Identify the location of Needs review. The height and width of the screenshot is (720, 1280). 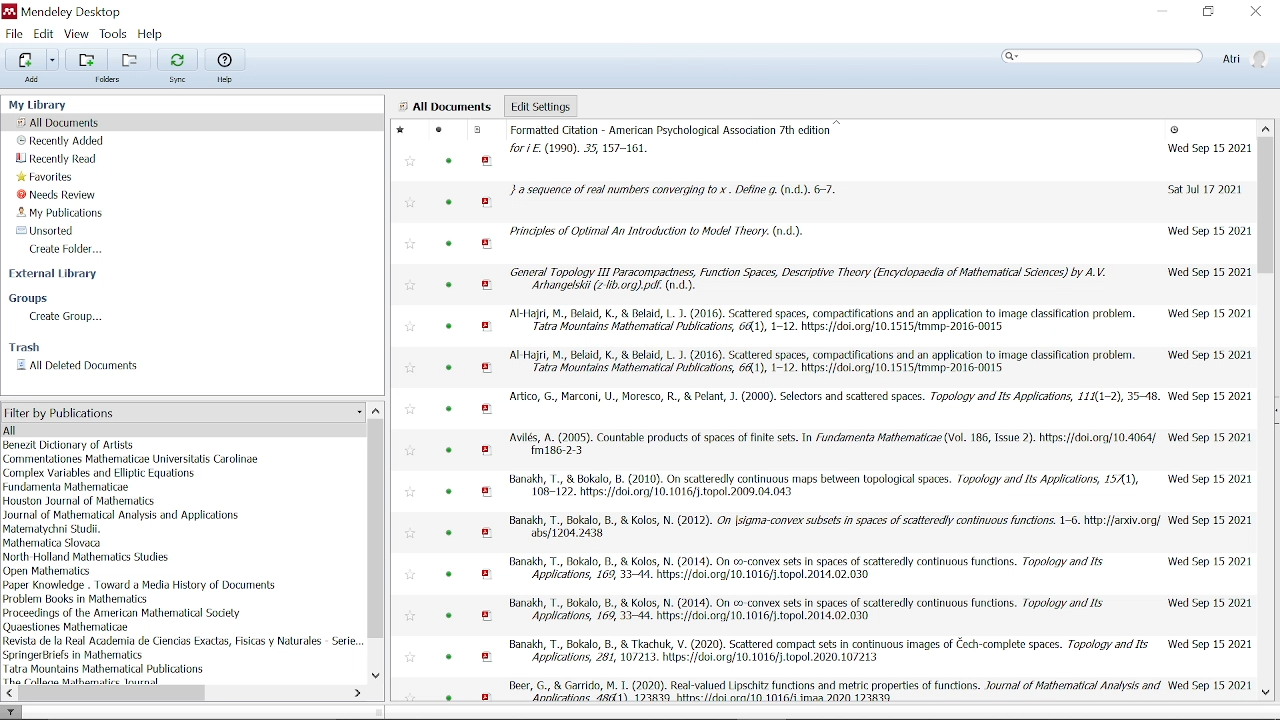
(65, 194).